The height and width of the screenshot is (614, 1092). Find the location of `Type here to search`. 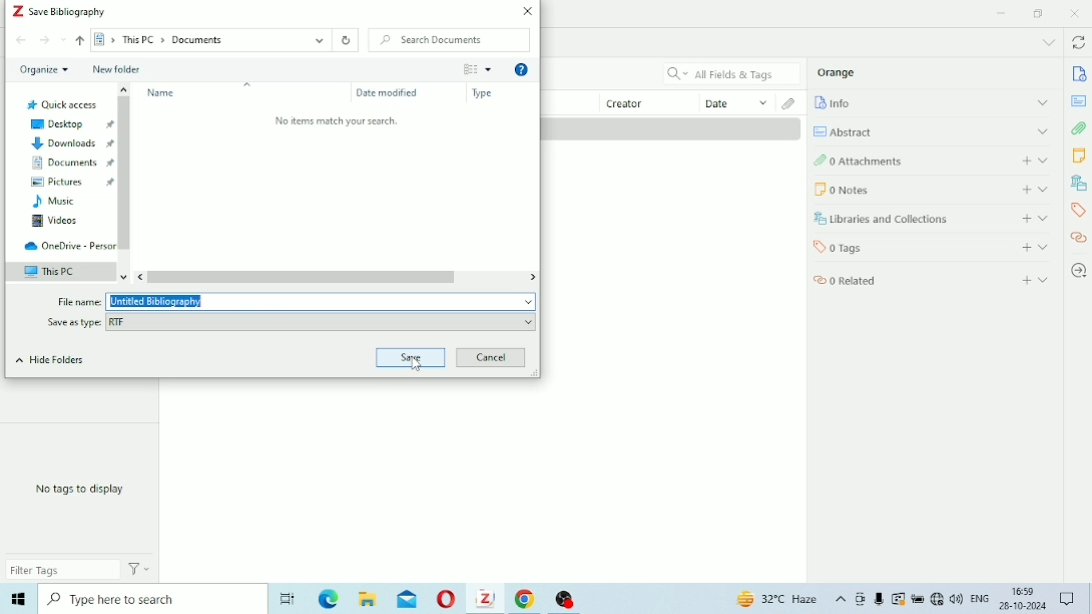

Type here to search is located at coordinates (149, 598).